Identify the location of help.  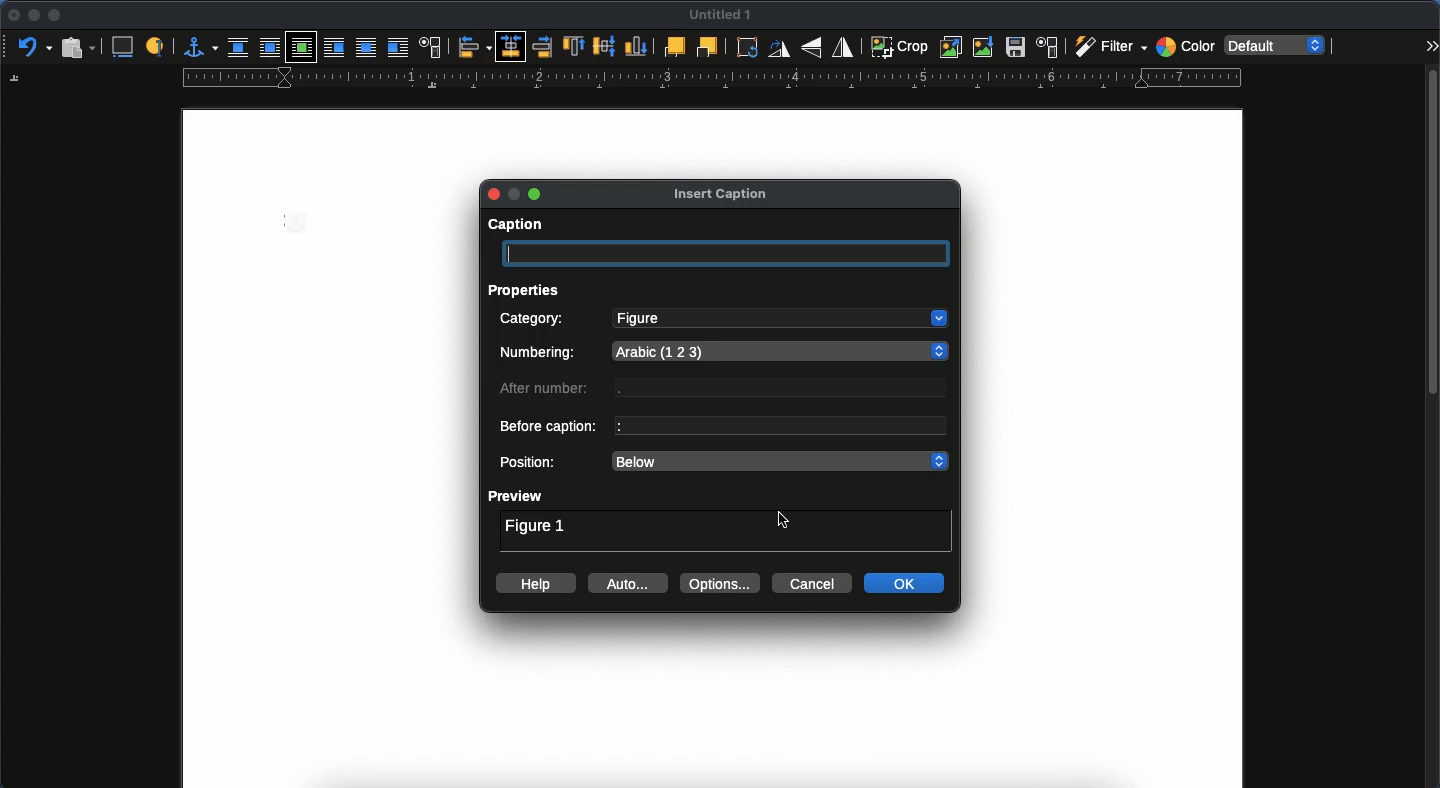
(537, 583).